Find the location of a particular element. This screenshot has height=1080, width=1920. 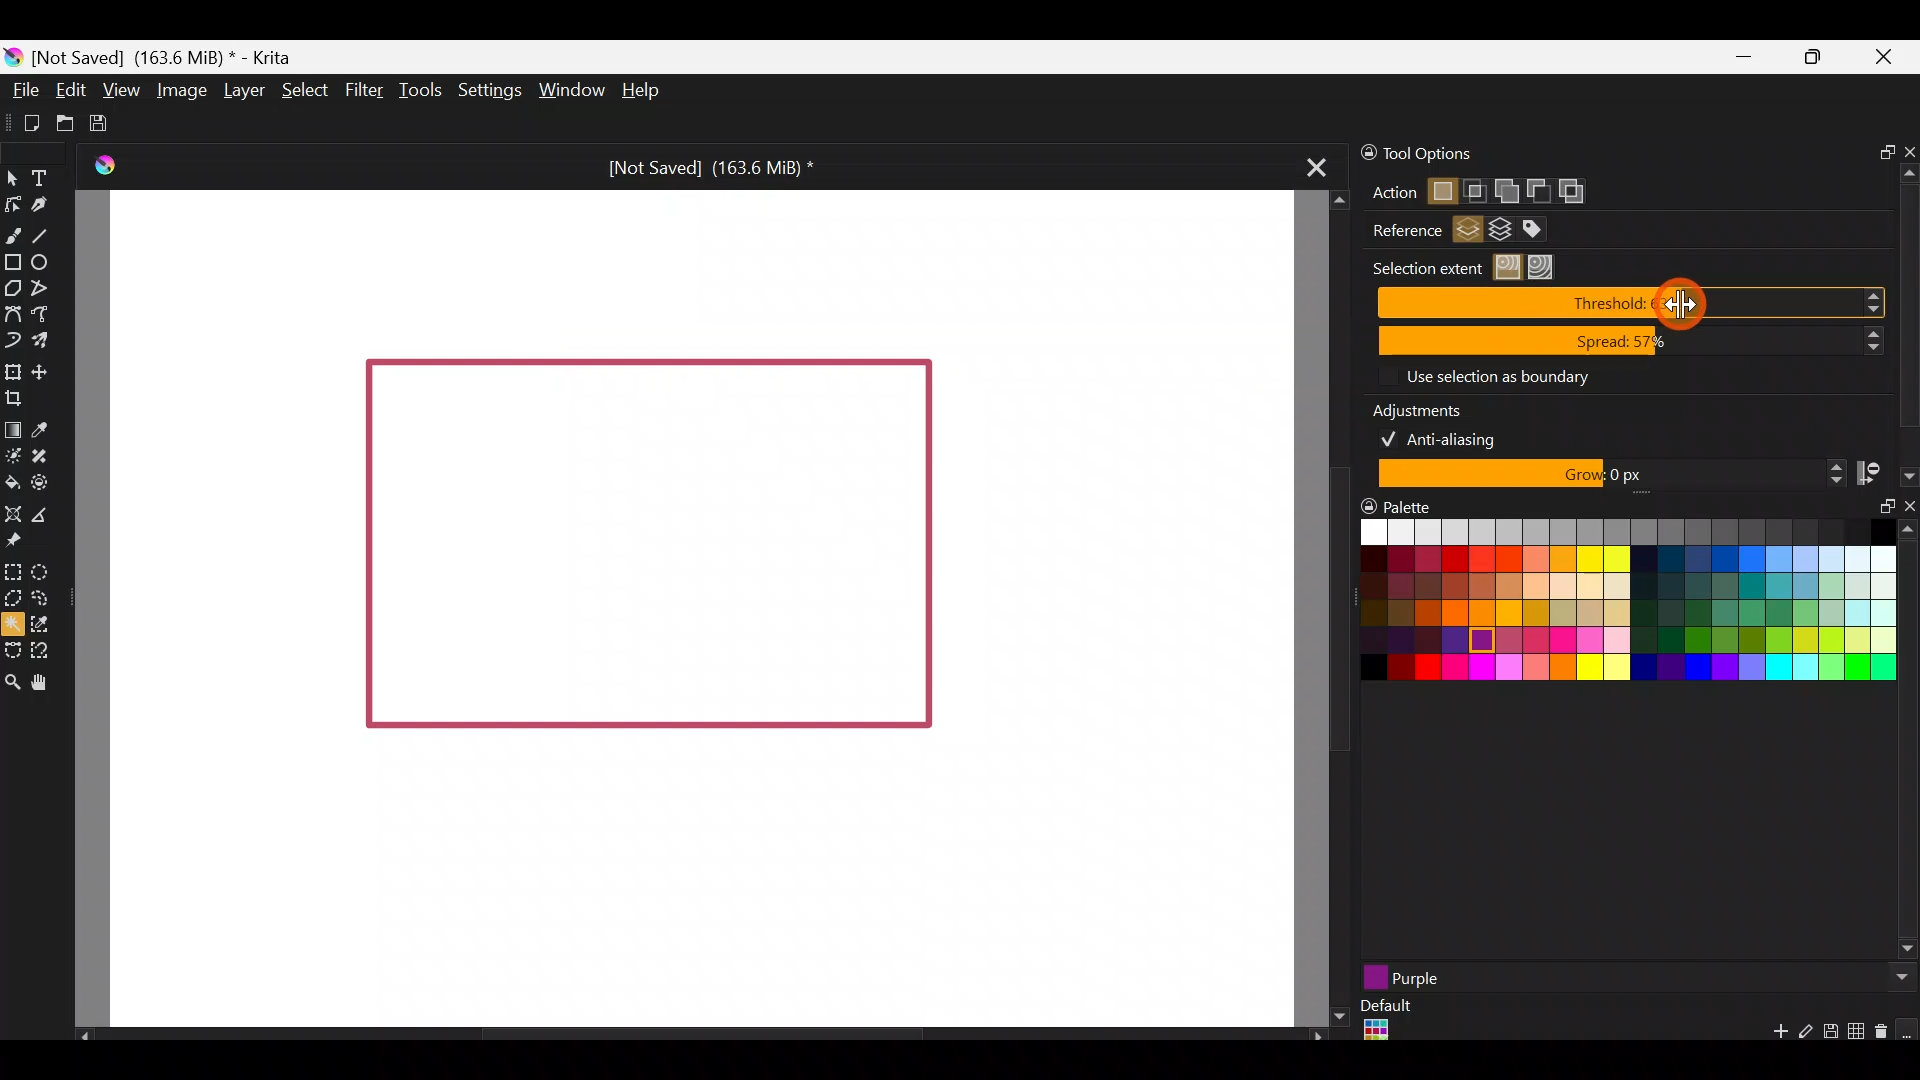

Select all regions until a specific boundary colour is located at coordinates (1546, 267).